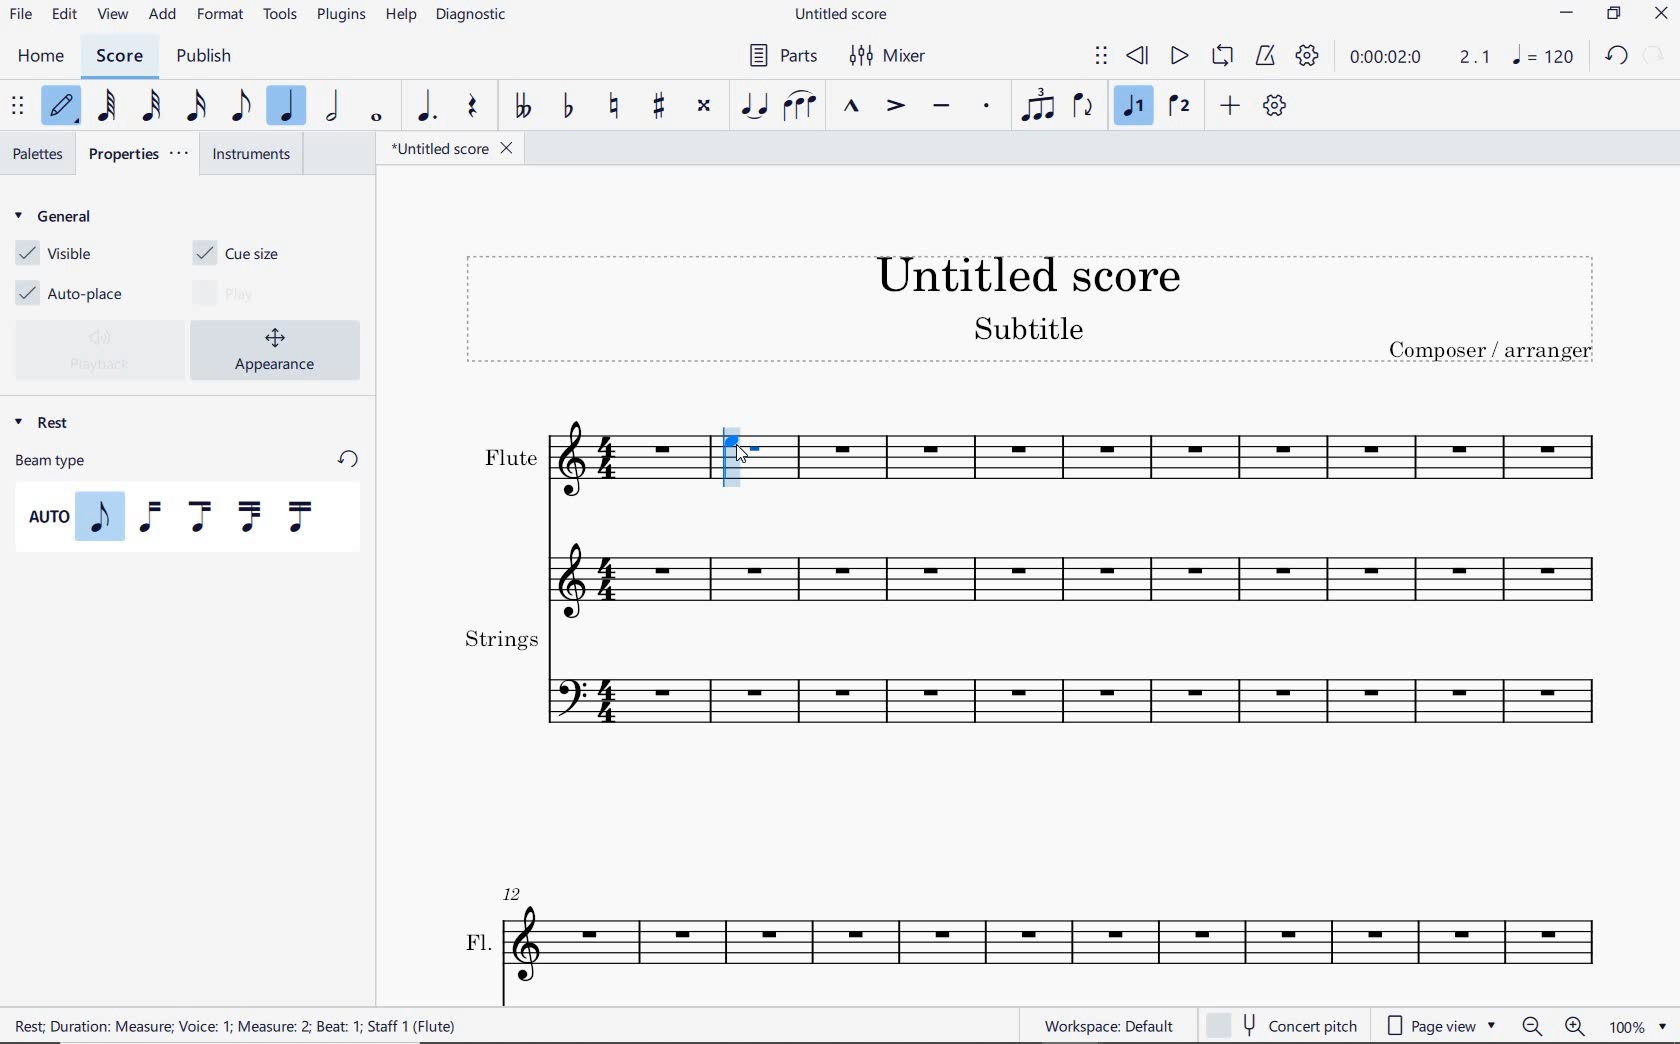 This screenshot has height=1044, width=1680. What do you see at coordinates (74, 291) in the screenshot?
I see `AUTO-PLACE` at bounding box center [74, 291].